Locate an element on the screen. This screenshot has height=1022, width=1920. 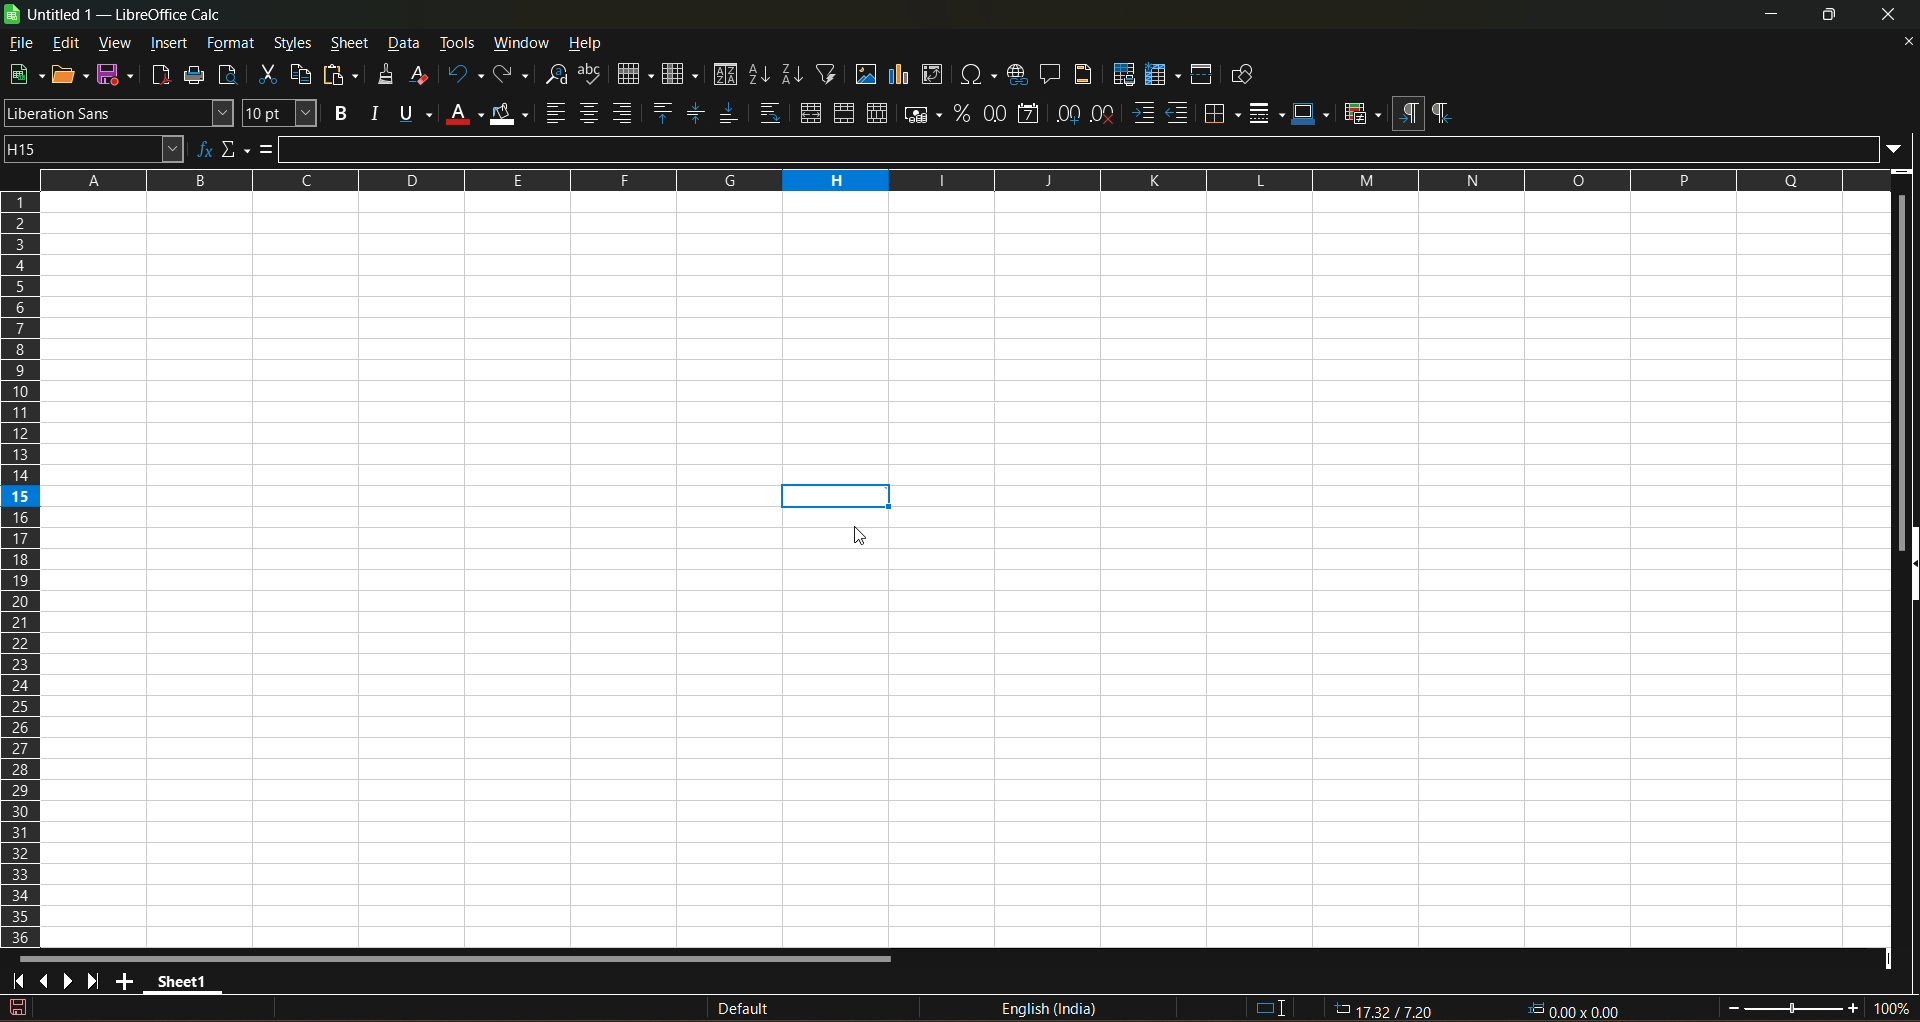
sort is located at coordinates (725, 73).